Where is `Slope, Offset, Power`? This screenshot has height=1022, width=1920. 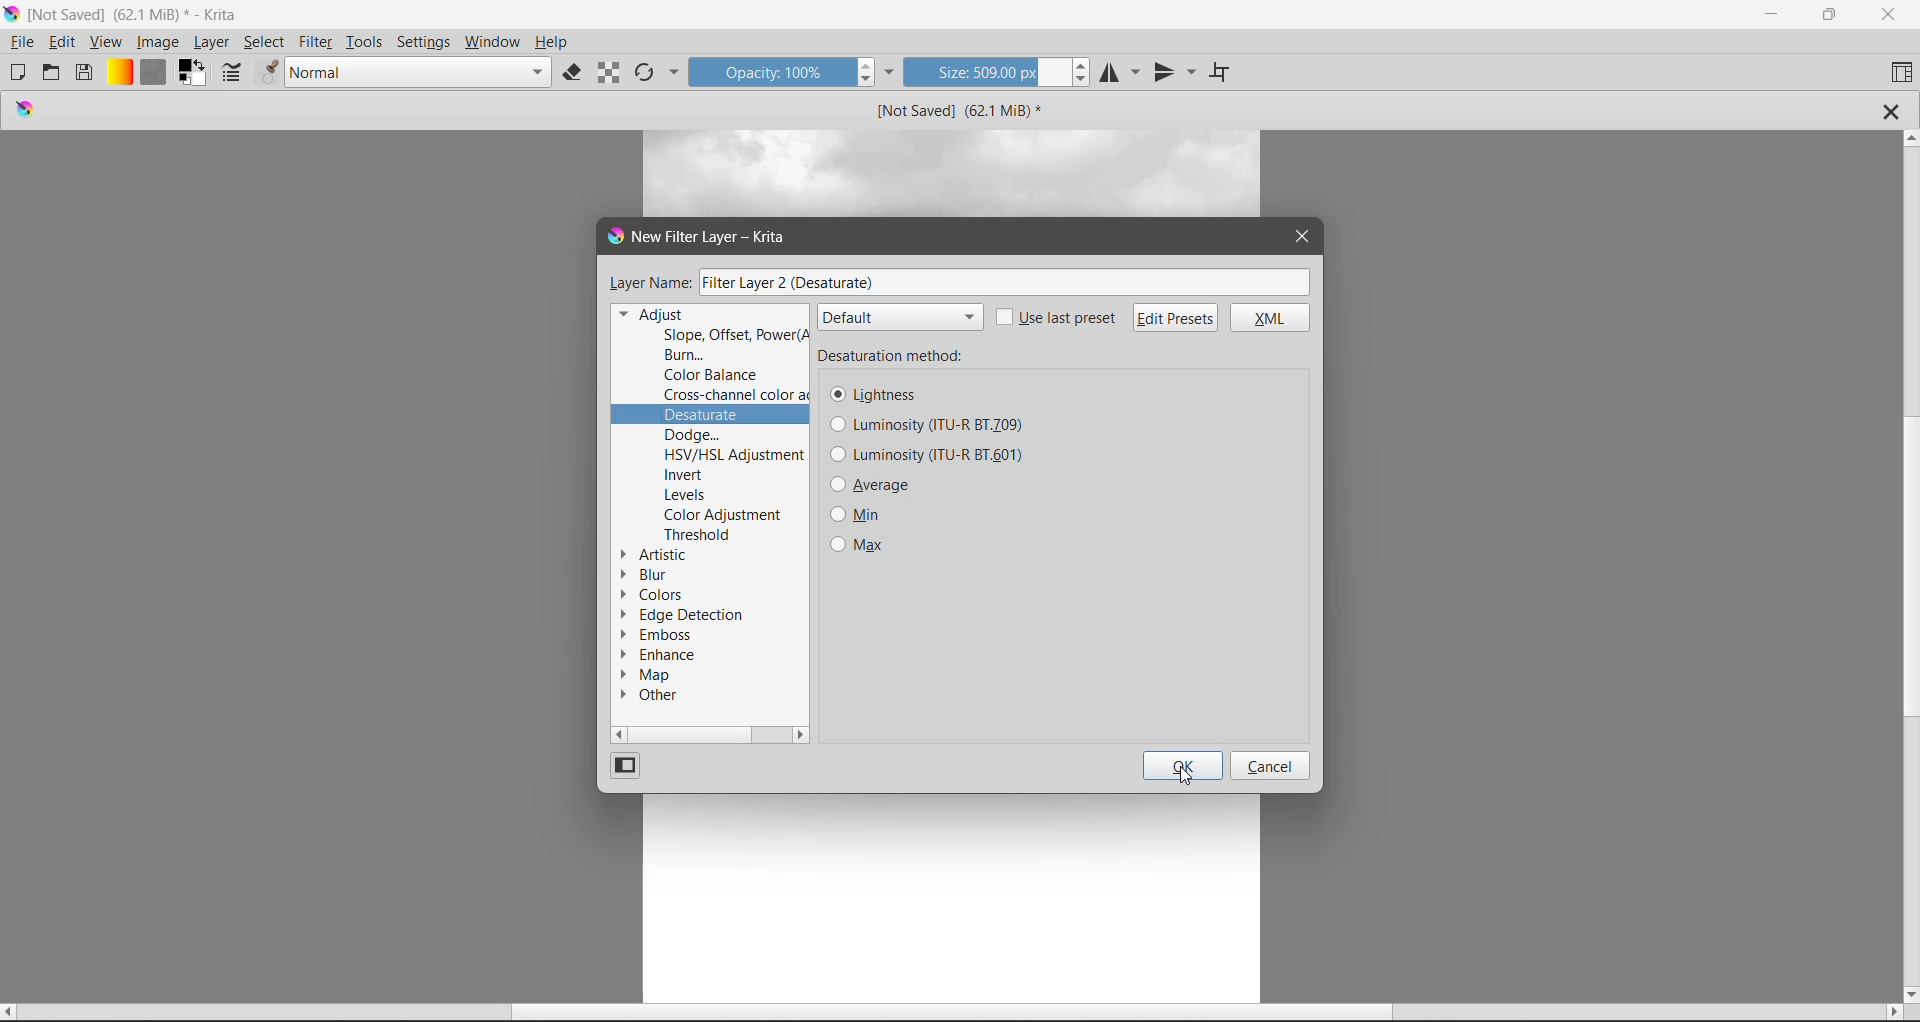 Slope, Offset, Power is located at coordinates (734, 335).